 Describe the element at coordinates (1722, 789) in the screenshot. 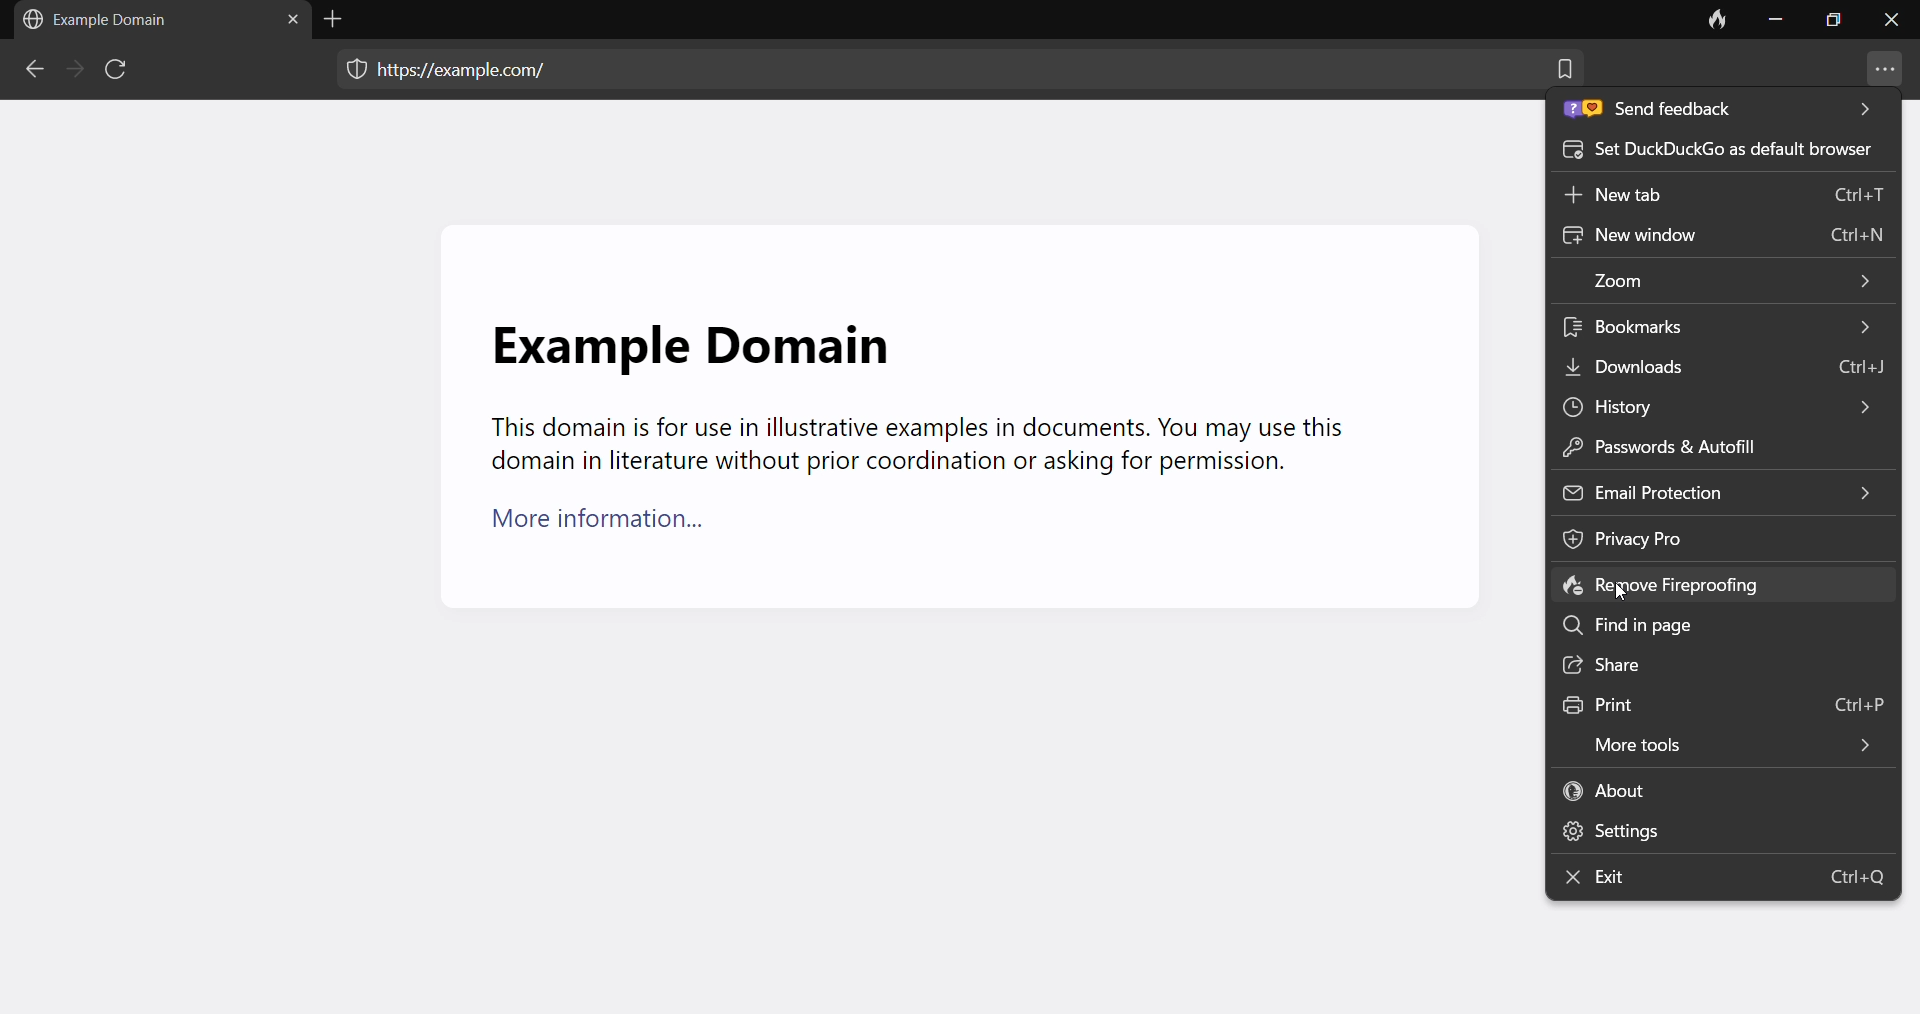

I see `about` at that location.